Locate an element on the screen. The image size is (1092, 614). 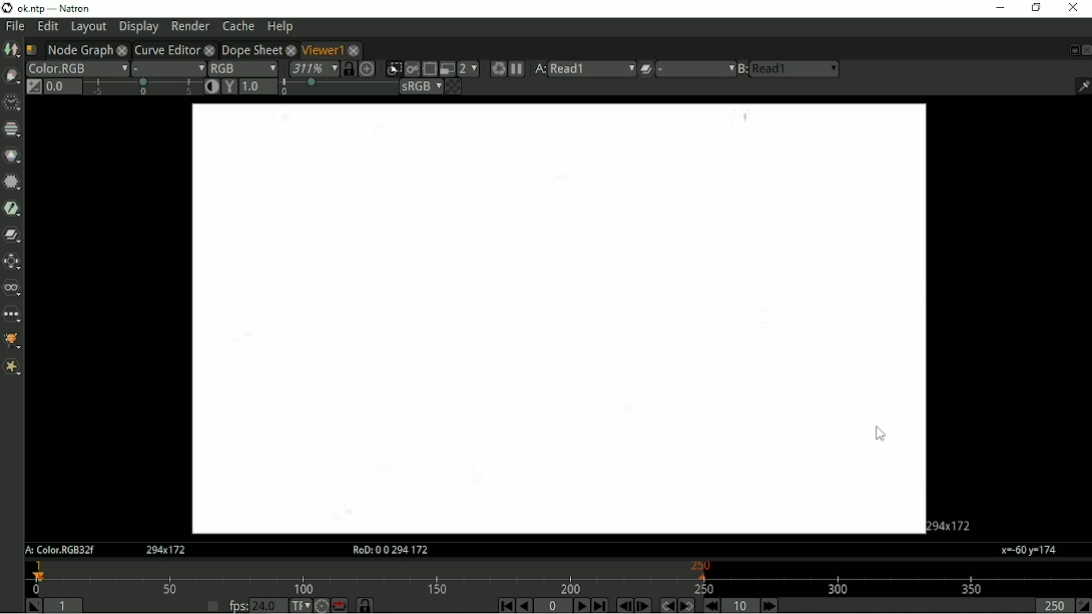
Close is located at coordinates (1073, 8).